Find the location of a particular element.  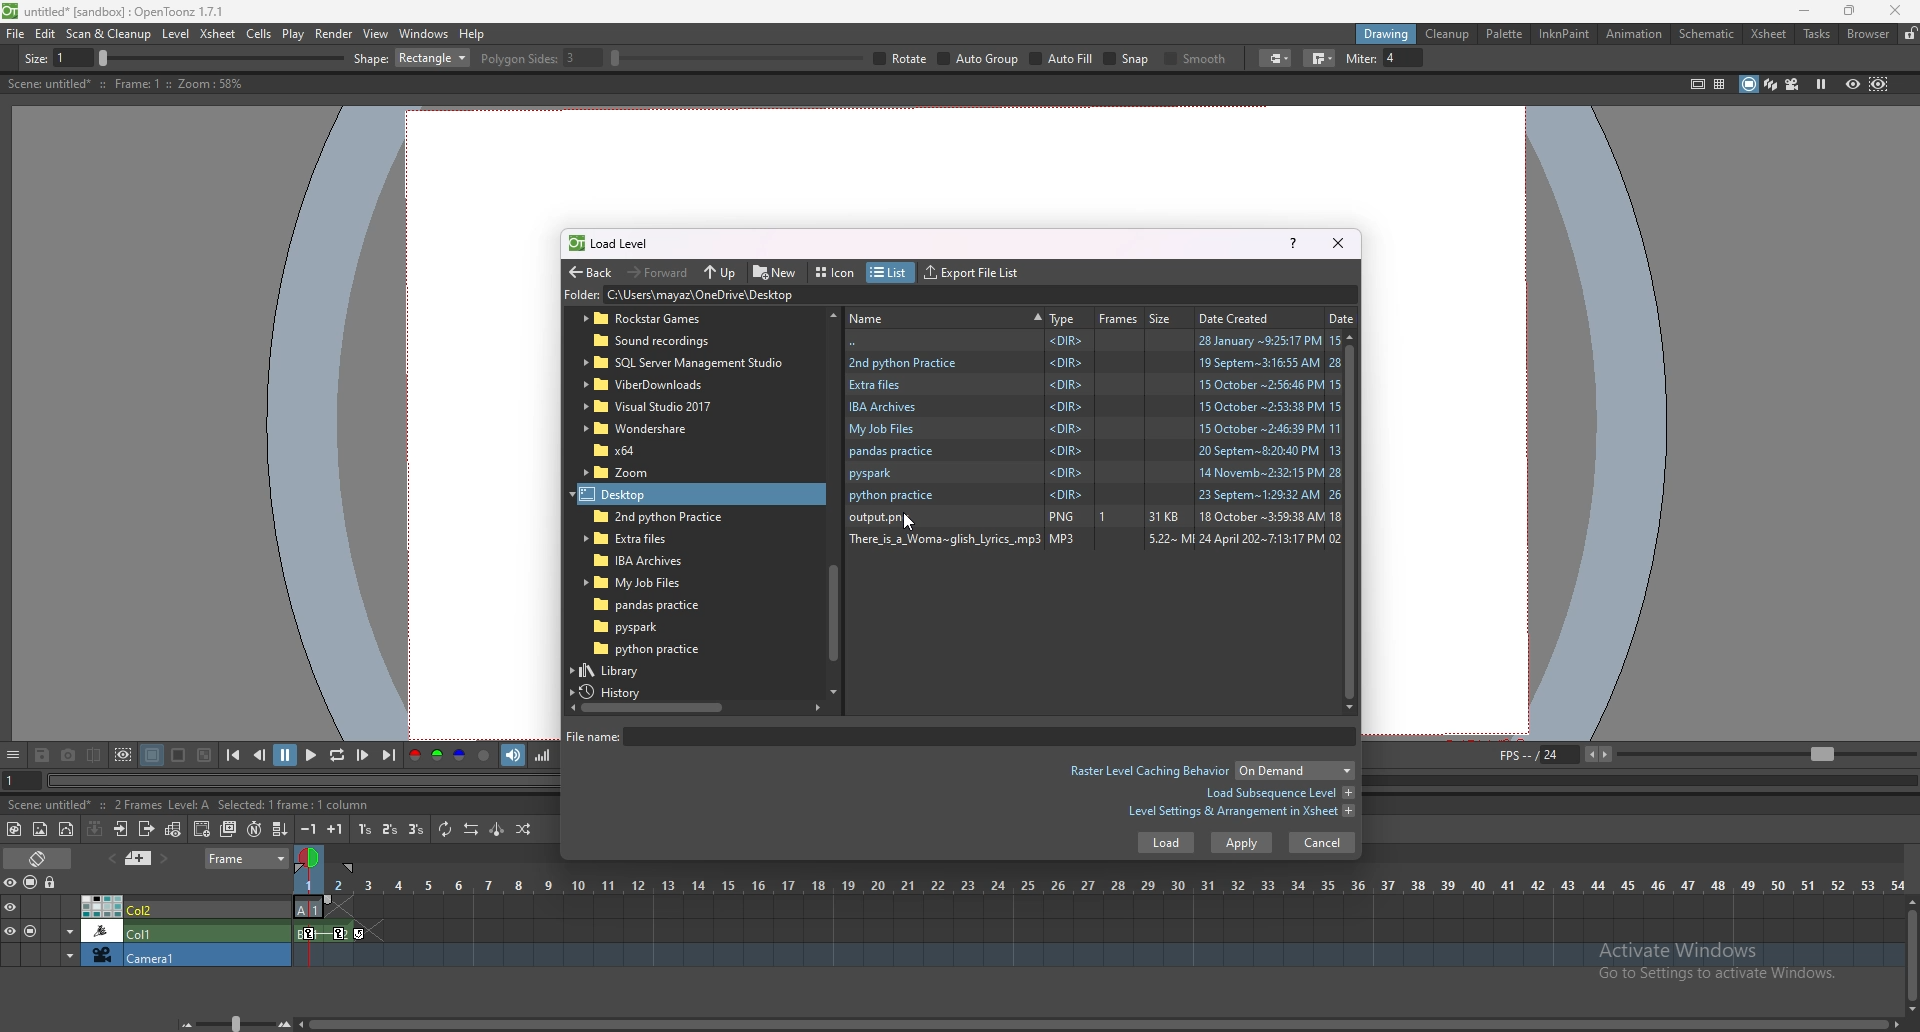

xsheet is located at coordinates (1769, 34).